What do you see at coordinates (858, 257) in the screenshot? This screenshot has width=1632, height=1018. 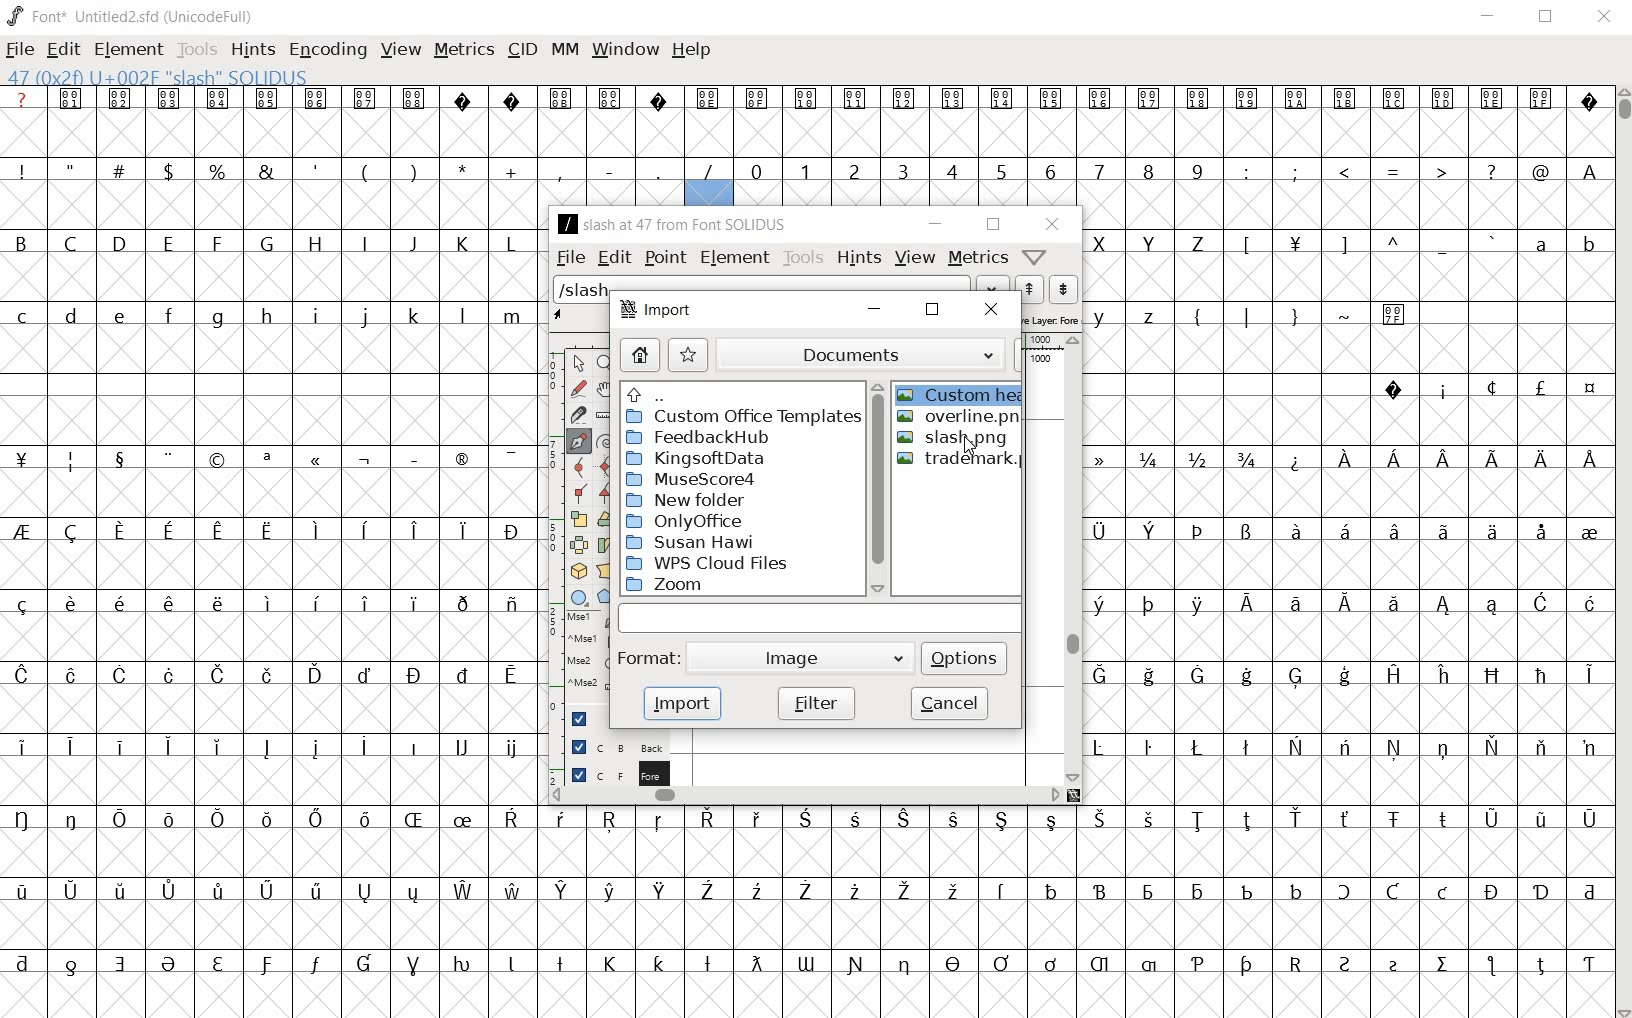 I see `hints` at bounding box center [858, 257].